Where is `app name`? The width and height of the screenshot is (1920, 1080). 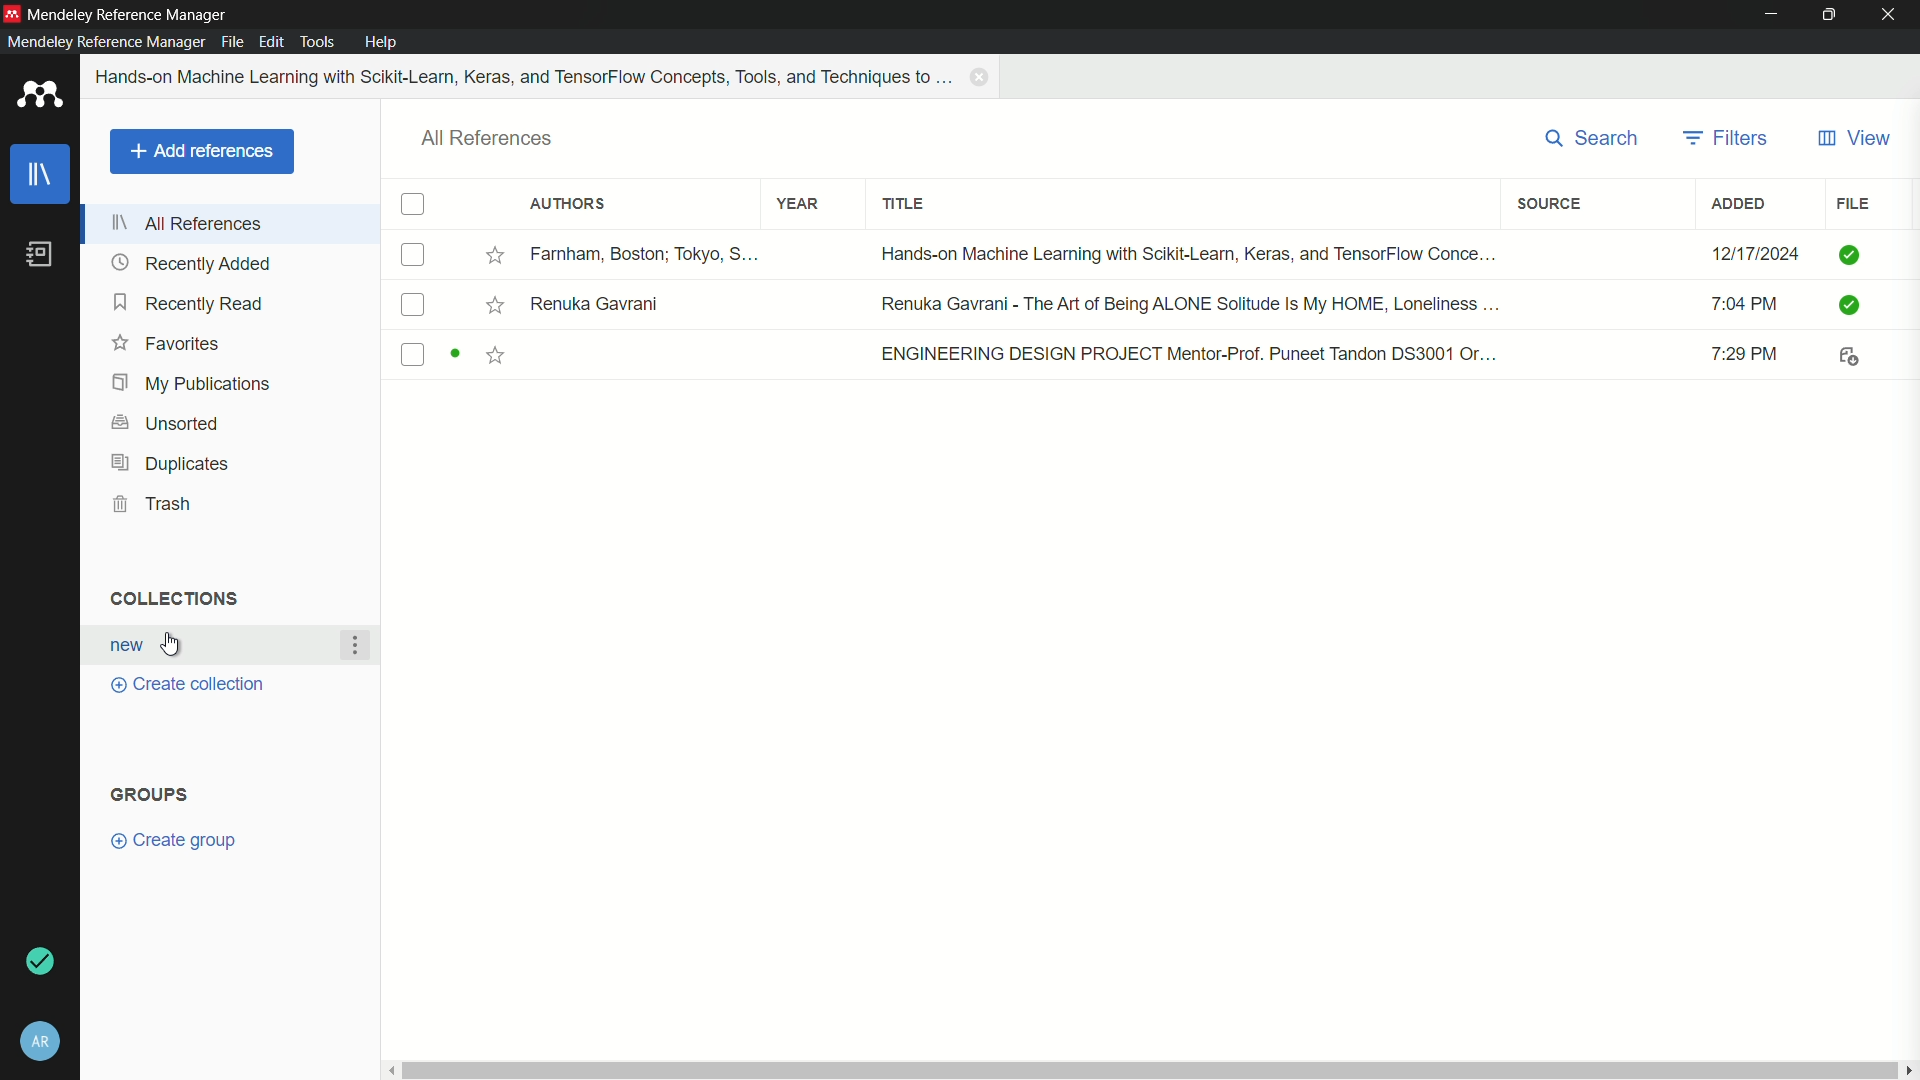 app name is located at coordinates (129, 15).